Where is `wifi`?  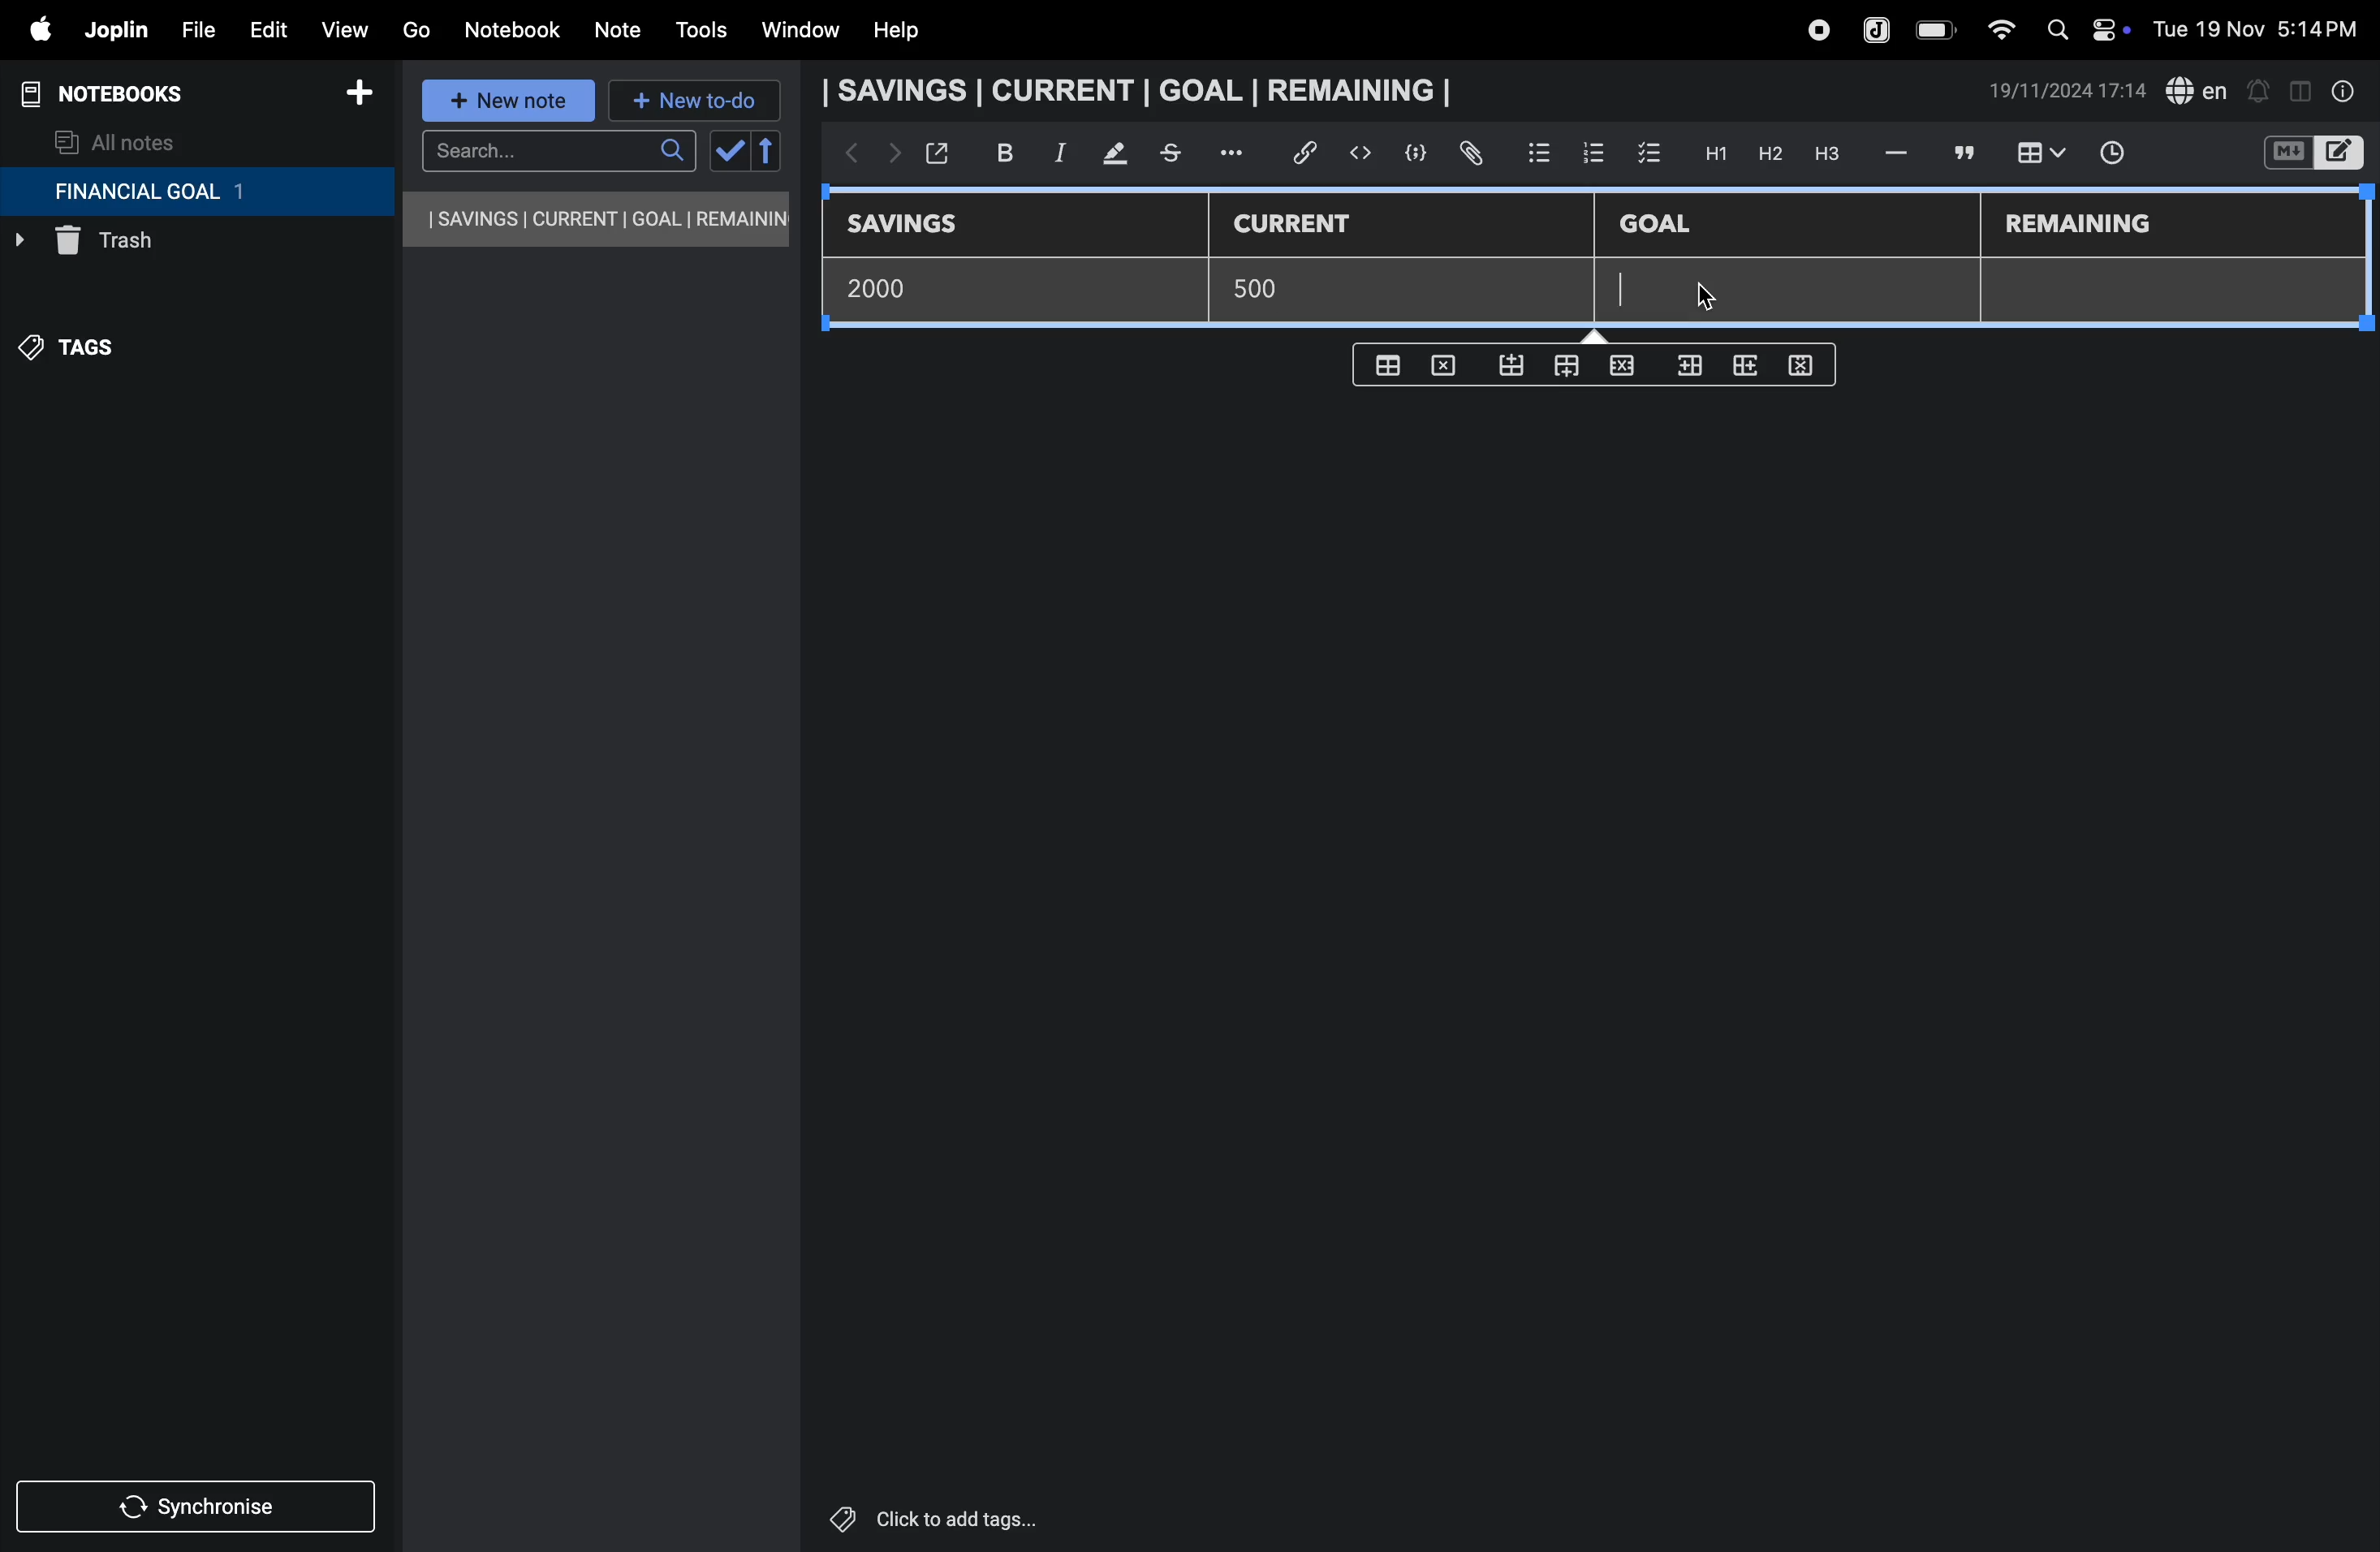
wifi is located at coordinates (1995, 29).